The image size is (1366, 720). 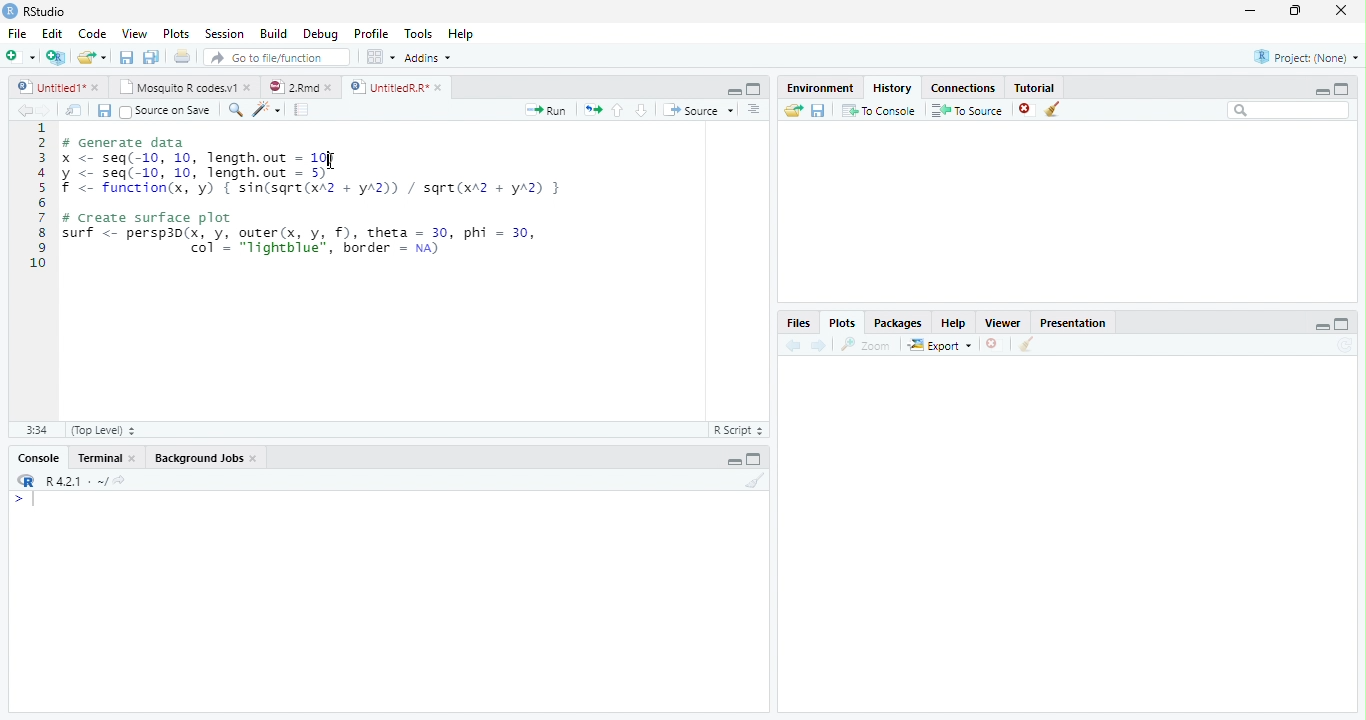 What do you see at coordinates (753, 461) in the screenshot?
I see `Maximize` at bounding box center [753, 461].